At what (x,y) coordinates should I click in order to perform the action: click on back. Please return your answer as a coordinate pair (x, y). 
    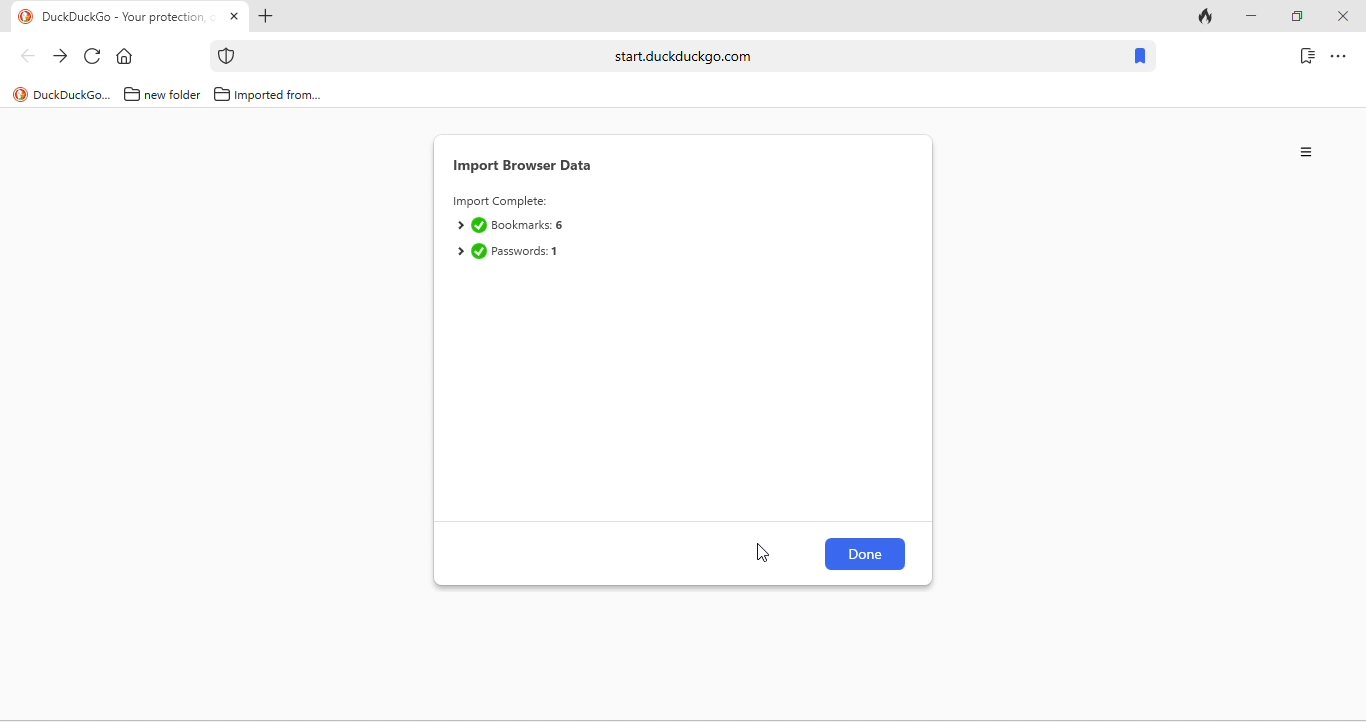
    Looking at the image, I should click on (27, 55).